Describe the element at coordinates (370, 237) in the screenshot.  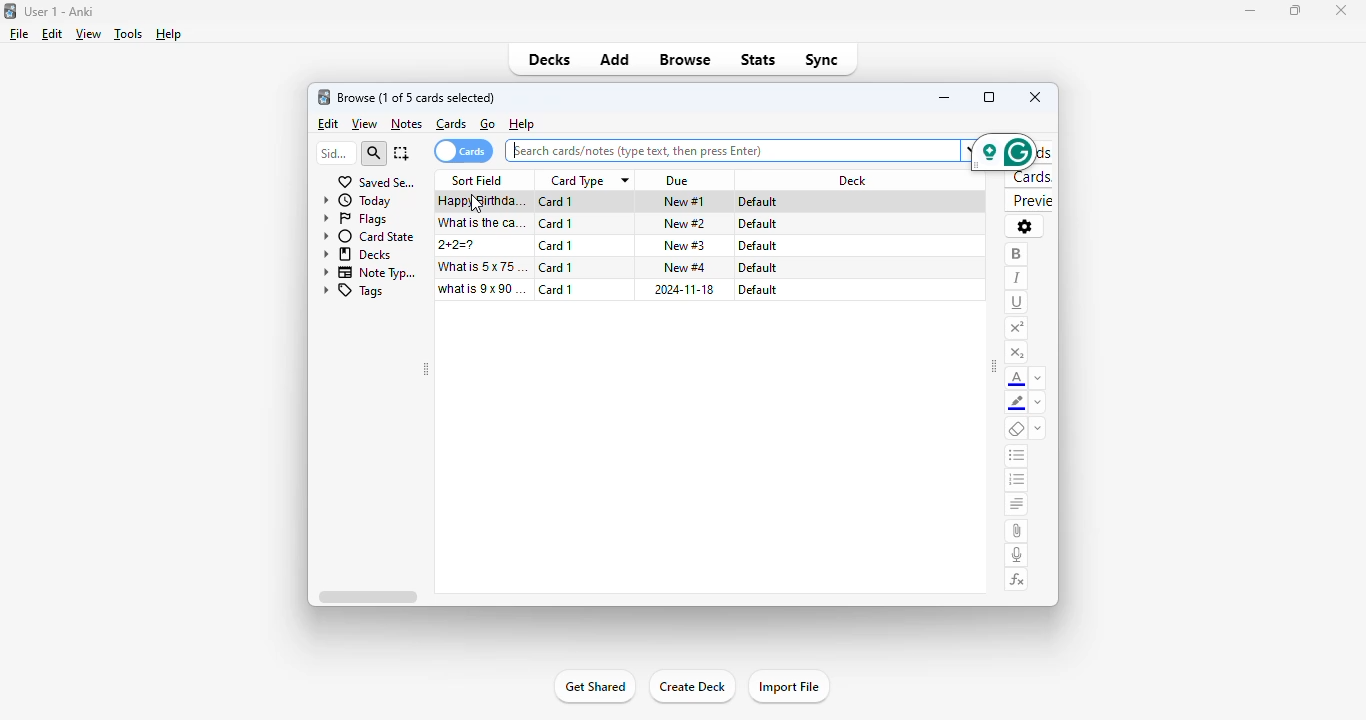
I see `card state` at that location.